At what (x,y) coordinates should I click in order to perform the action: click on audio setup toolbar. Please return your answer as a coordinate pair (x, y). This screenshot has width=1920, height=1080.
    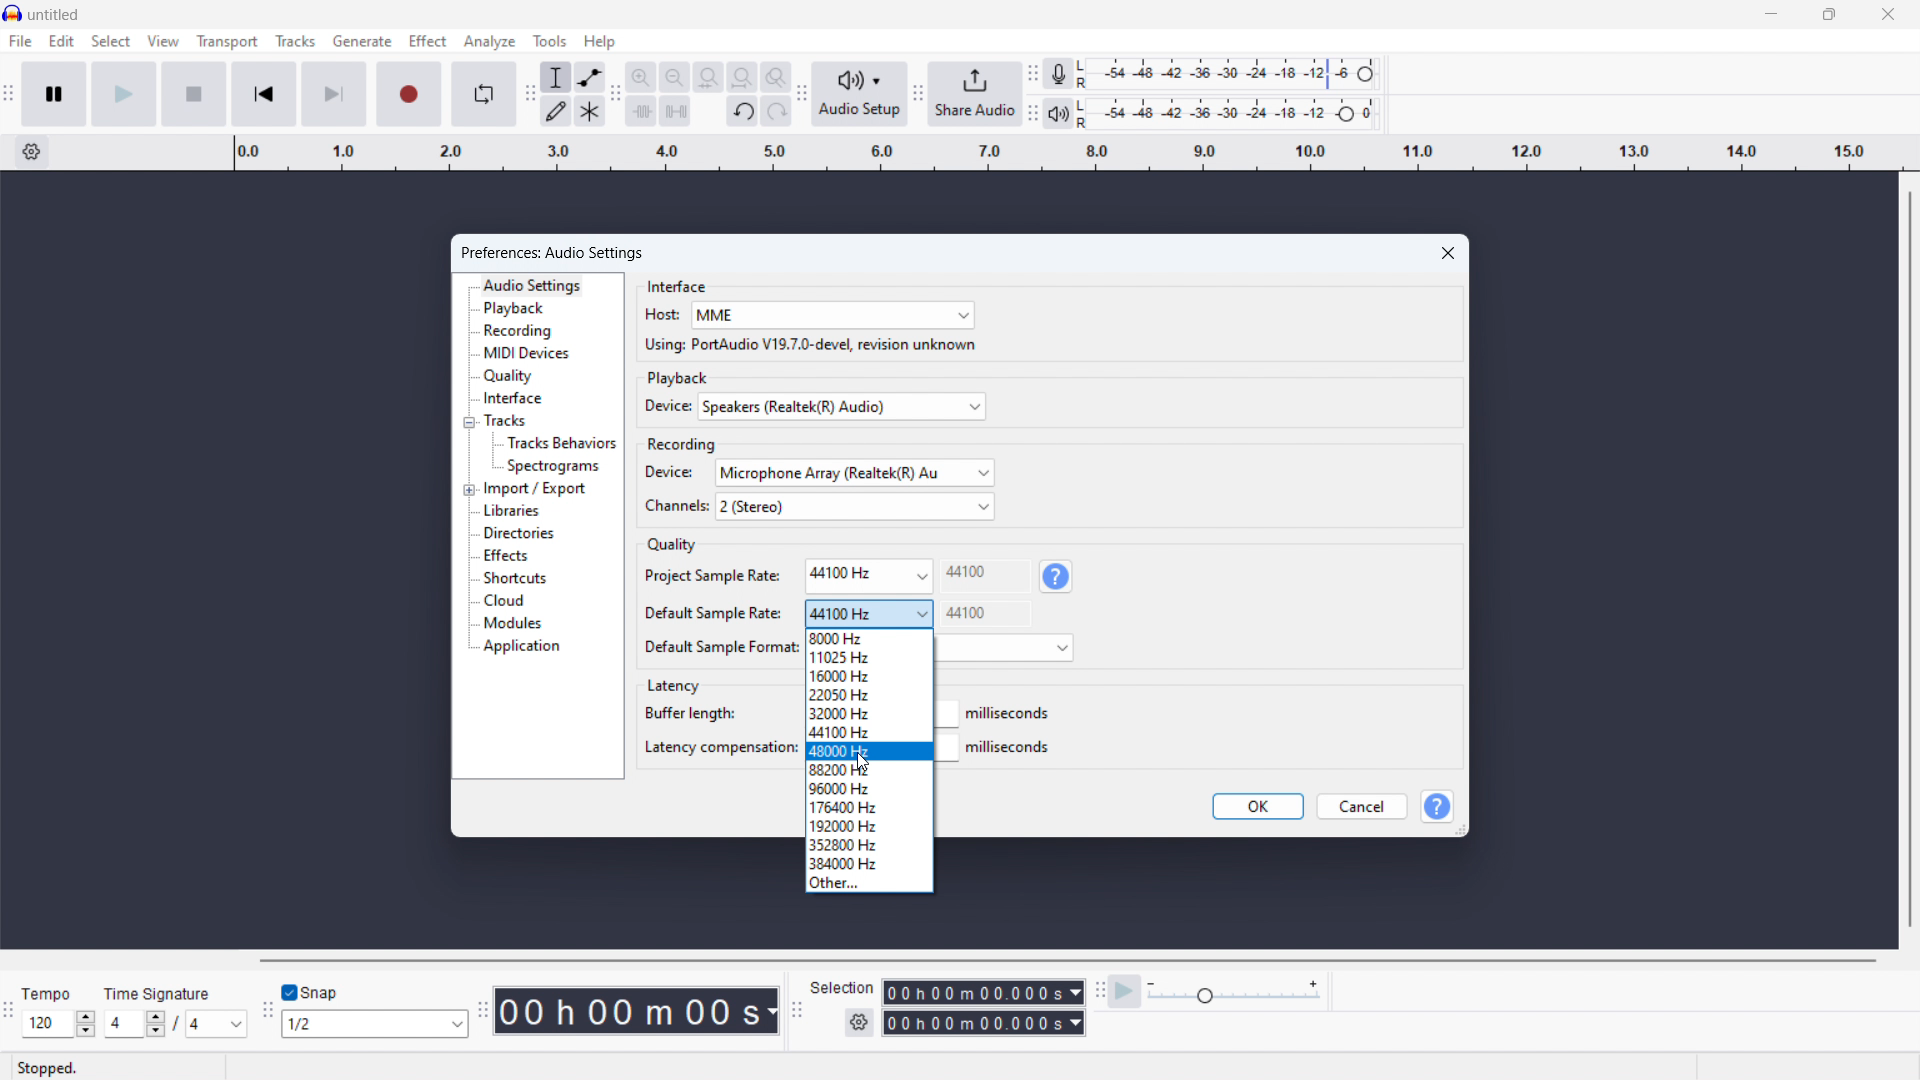
    Looking at the image, I should click on (801, 94).